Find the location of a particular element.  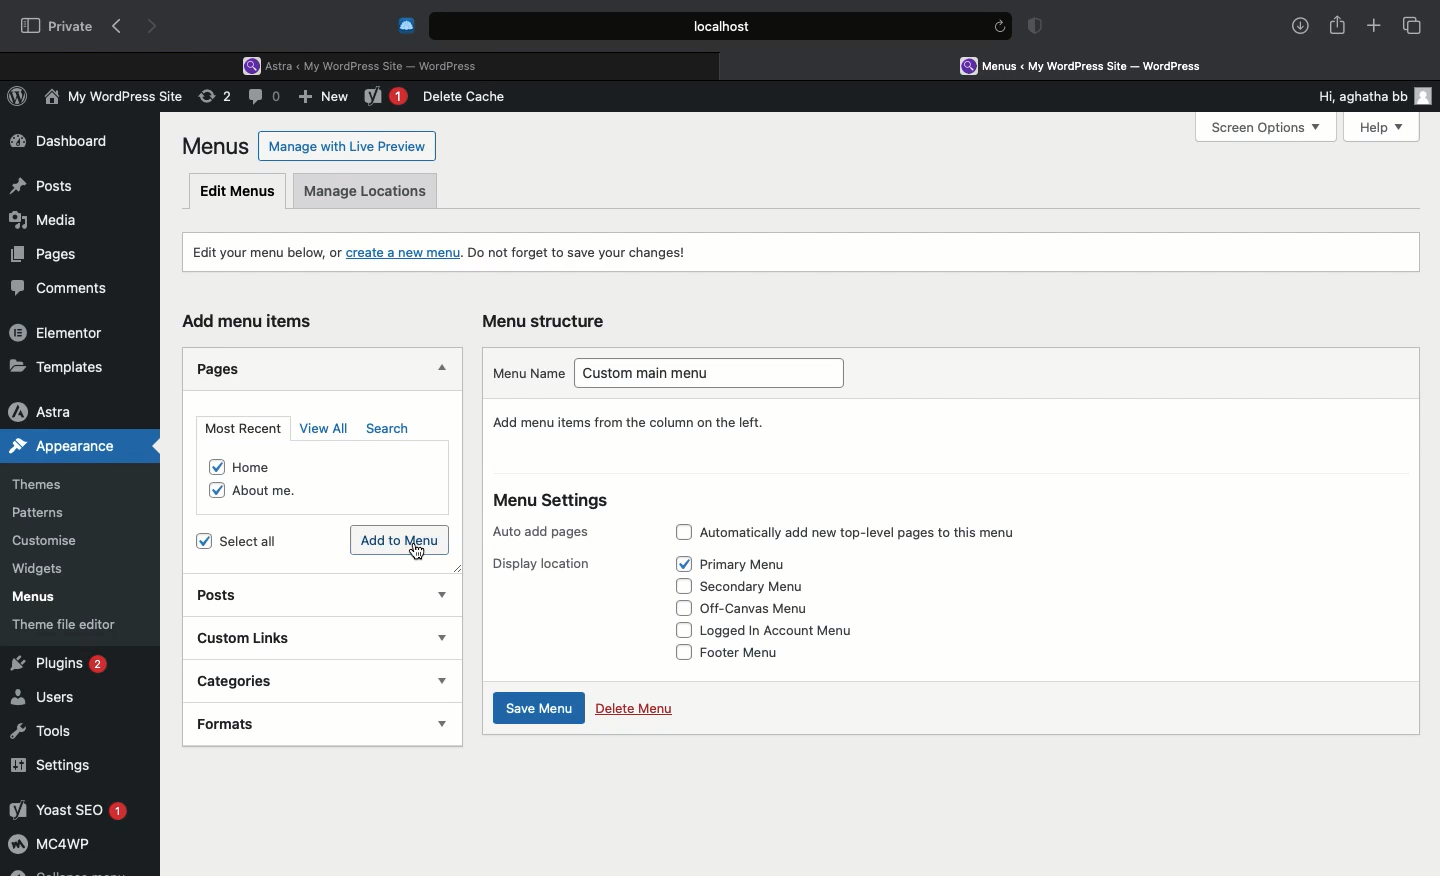

Comment (0) is located at coordinates (267, 96).